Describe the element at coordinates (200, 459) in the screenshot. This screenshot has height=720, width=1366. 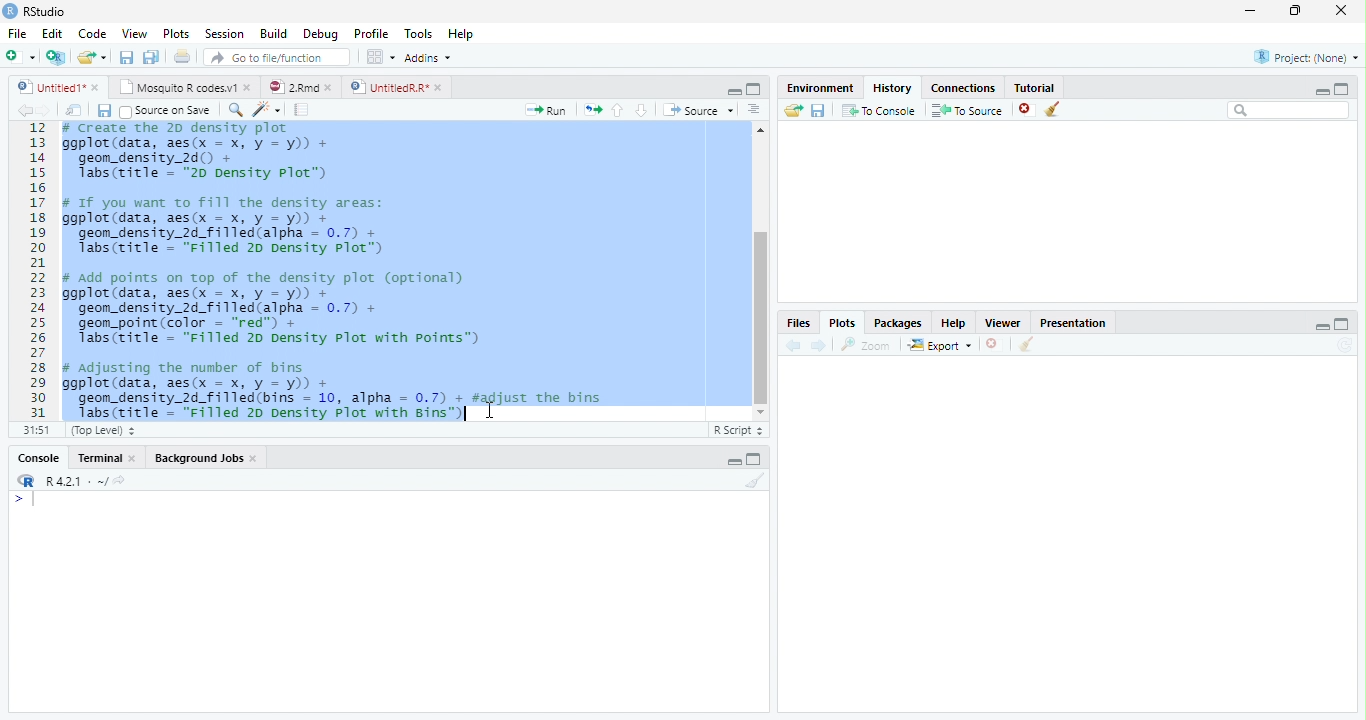
I see `Background Jobs` at that location.